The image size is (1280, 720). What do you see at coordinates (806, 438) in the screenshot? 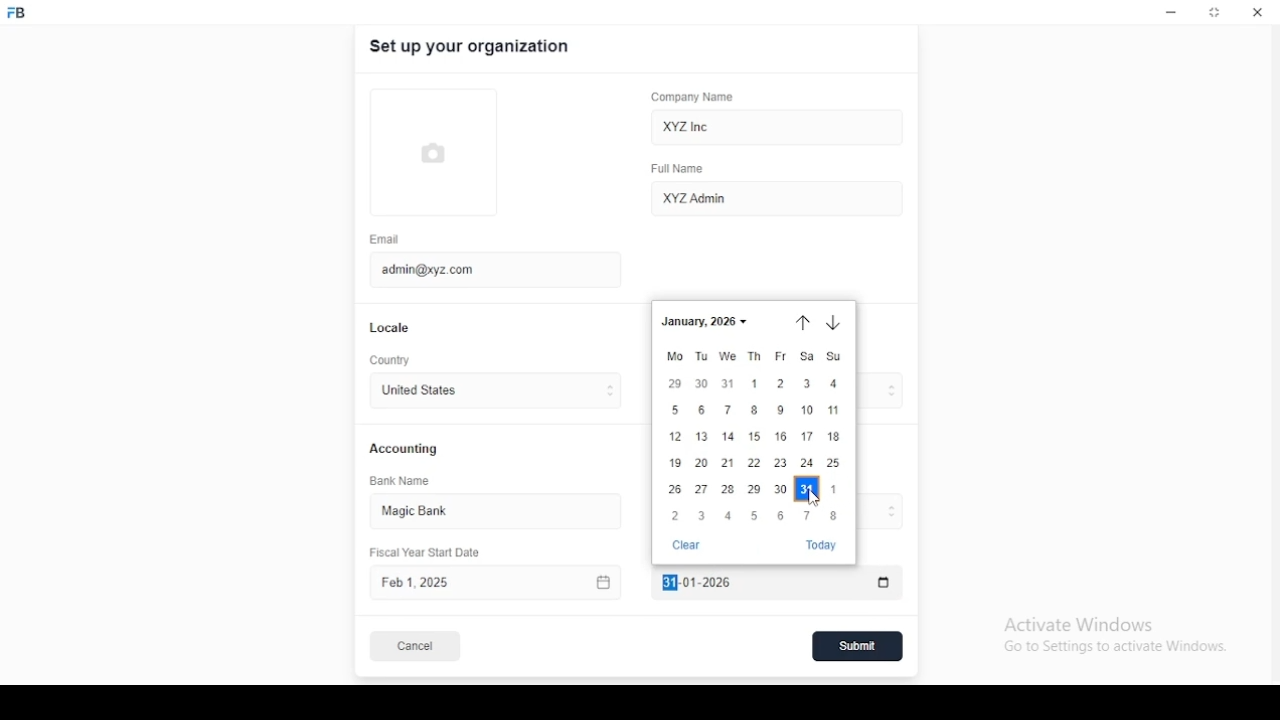
I see `17` at bounding box center [806, 438].